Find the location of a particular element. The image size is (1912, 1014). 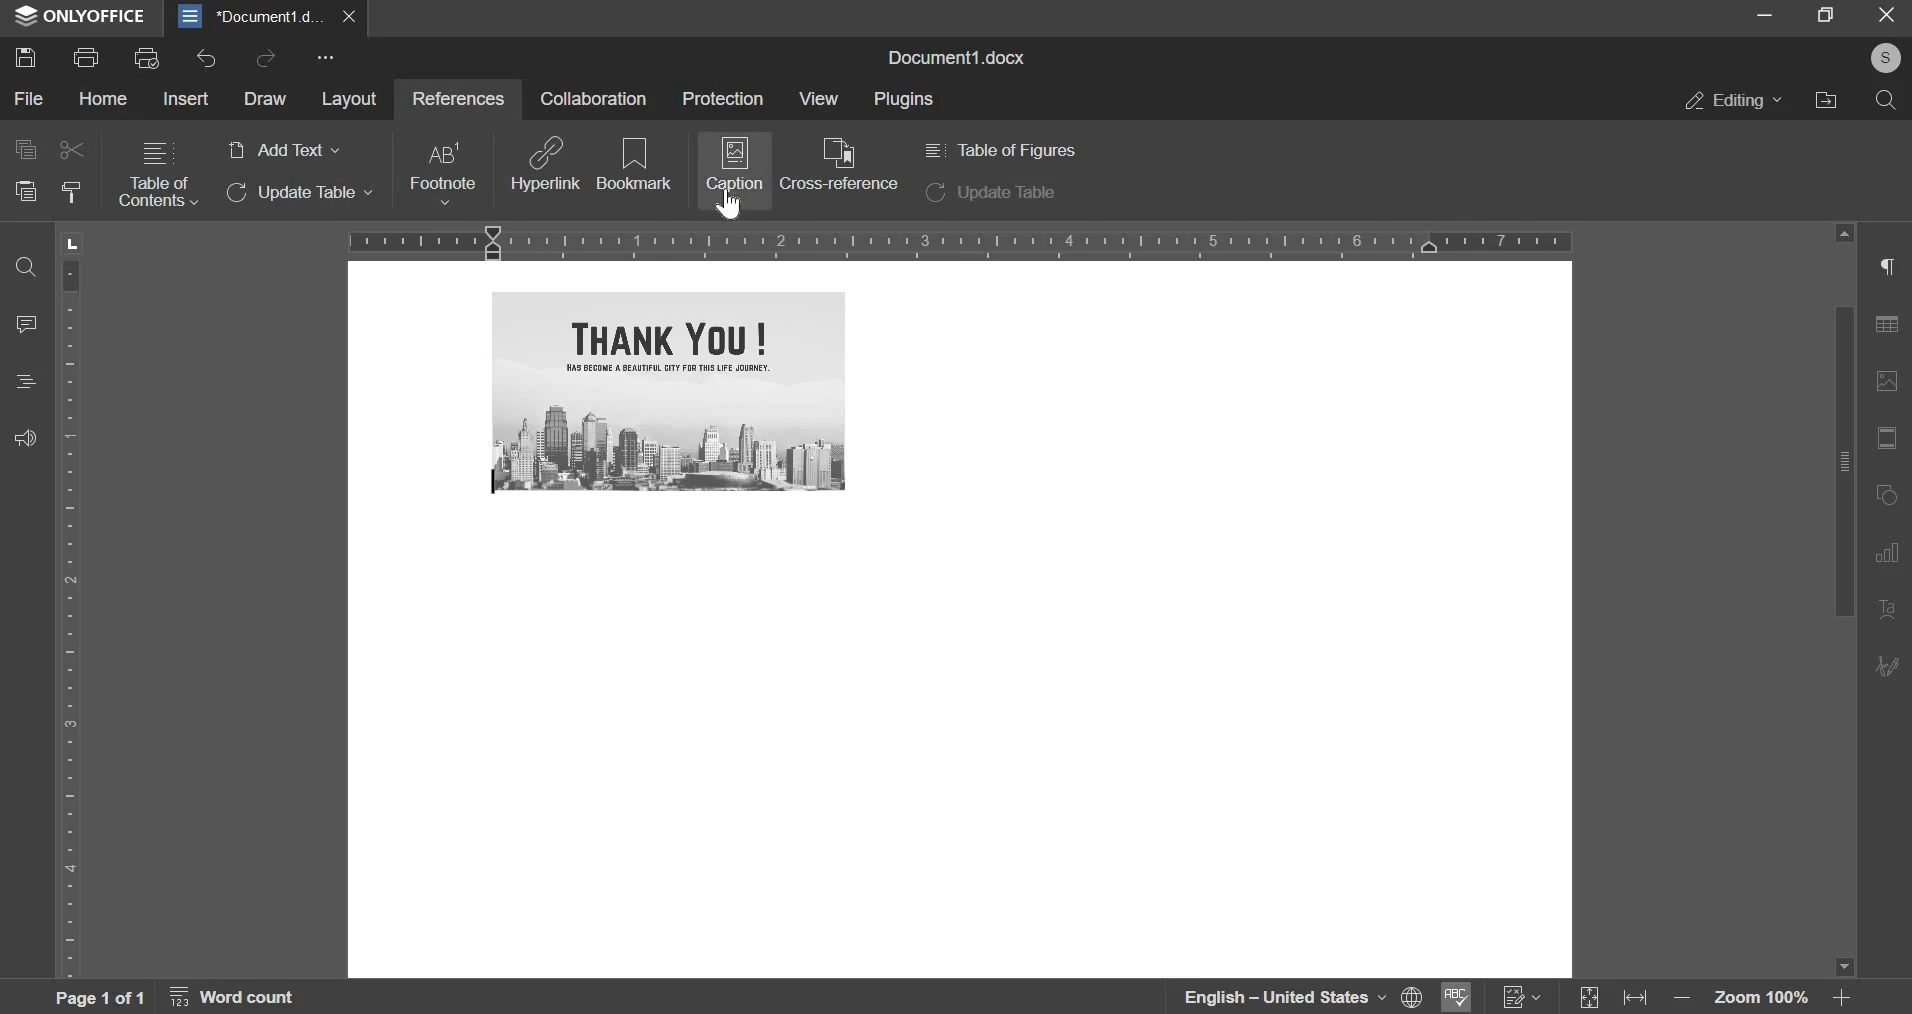

fit is located at coordinates (1640, 1000).